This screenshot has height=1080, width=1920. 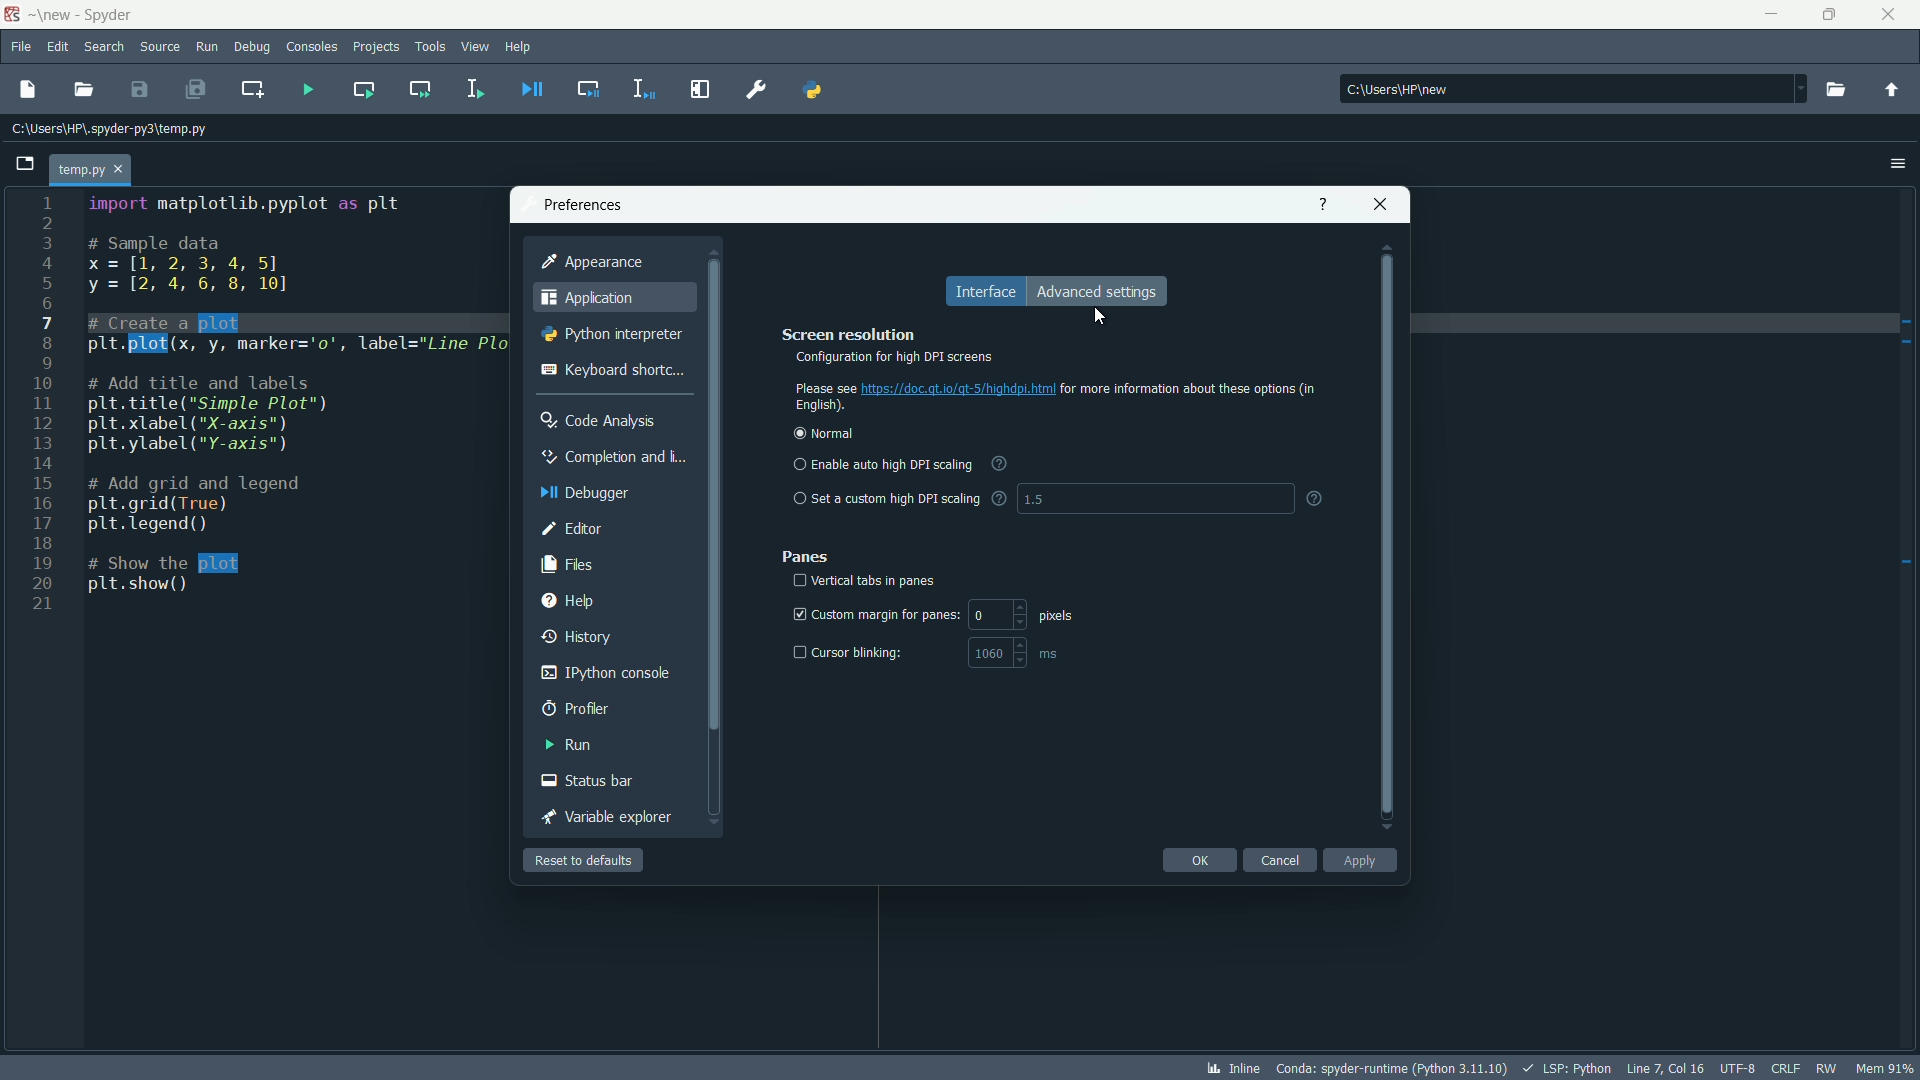 What do you see at coordinates (979, 615) in the screenshot?
I see `0` at bounding box center [979, 615].